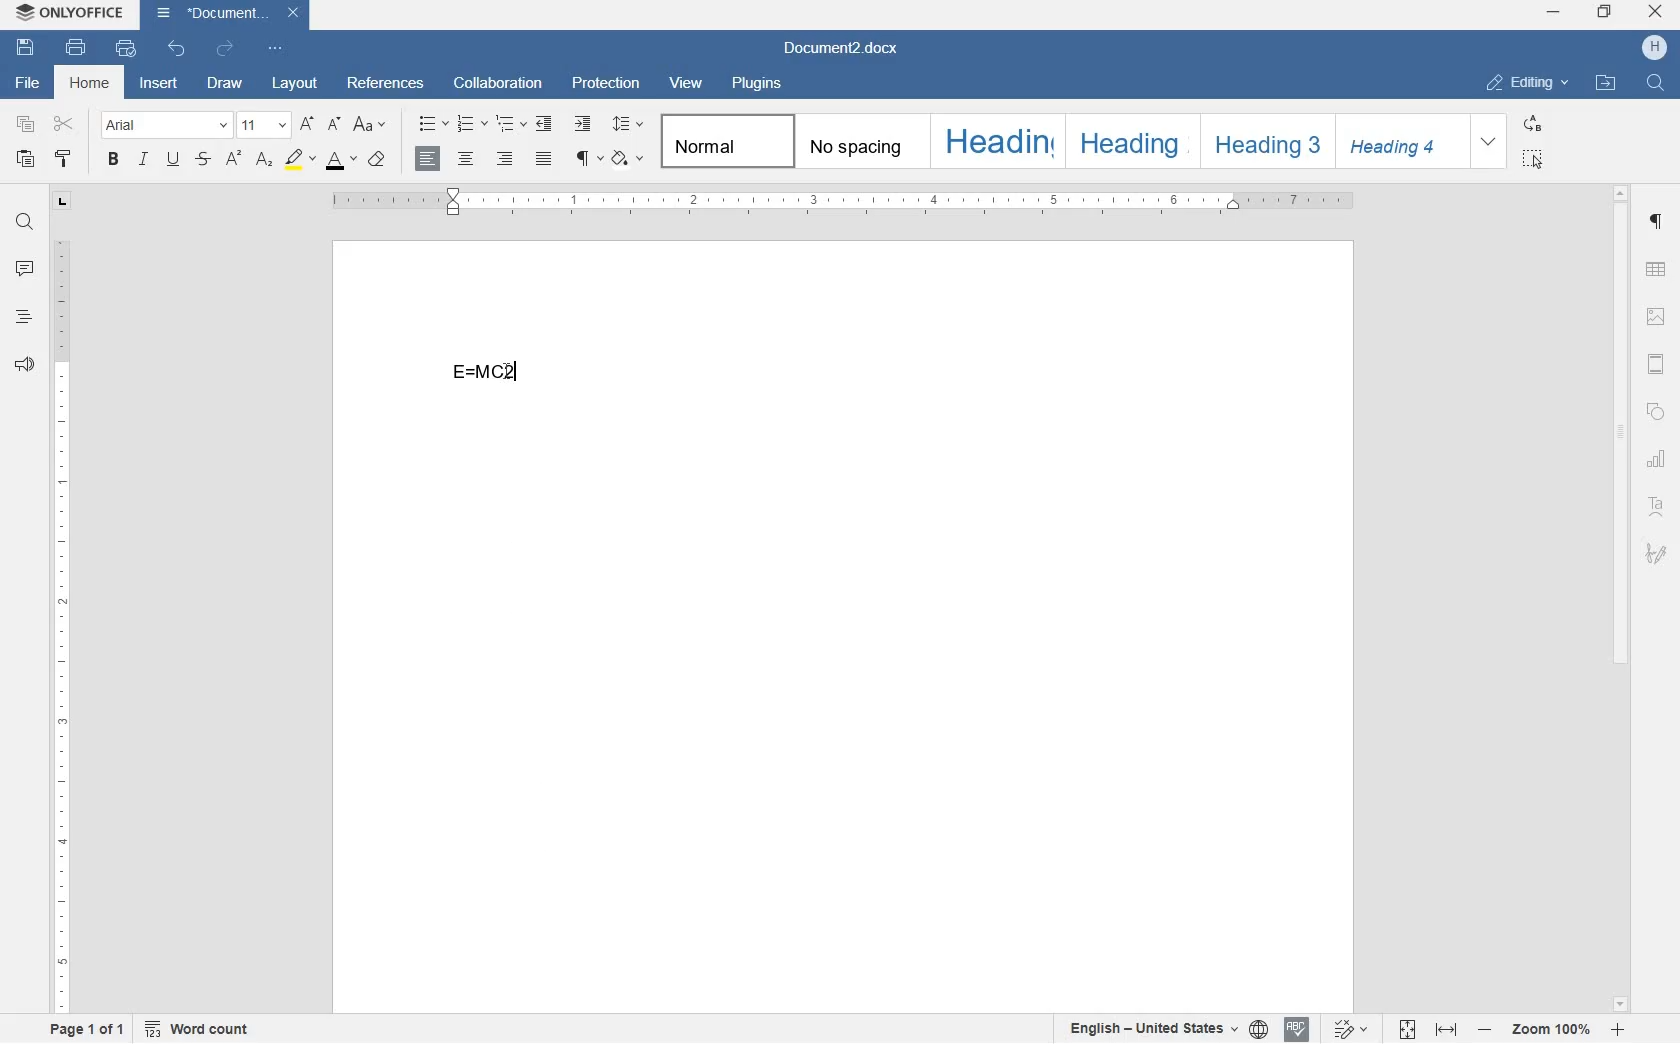 This screenshot has width=1680, height=1044. Describe the element at coordinates (223, 53) in the screenshot. I see `redo` at that location.